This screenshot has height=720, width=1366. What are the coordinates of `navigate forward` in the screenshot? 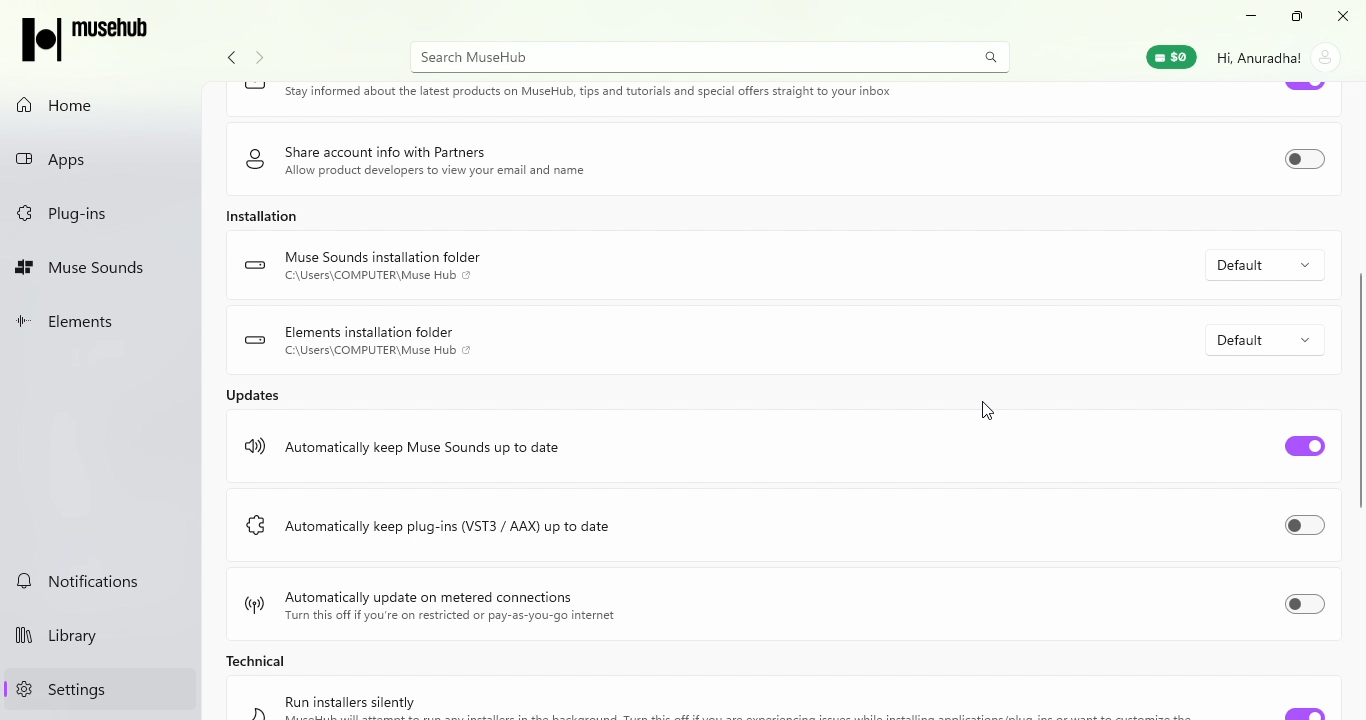 It's located at (259, 59).